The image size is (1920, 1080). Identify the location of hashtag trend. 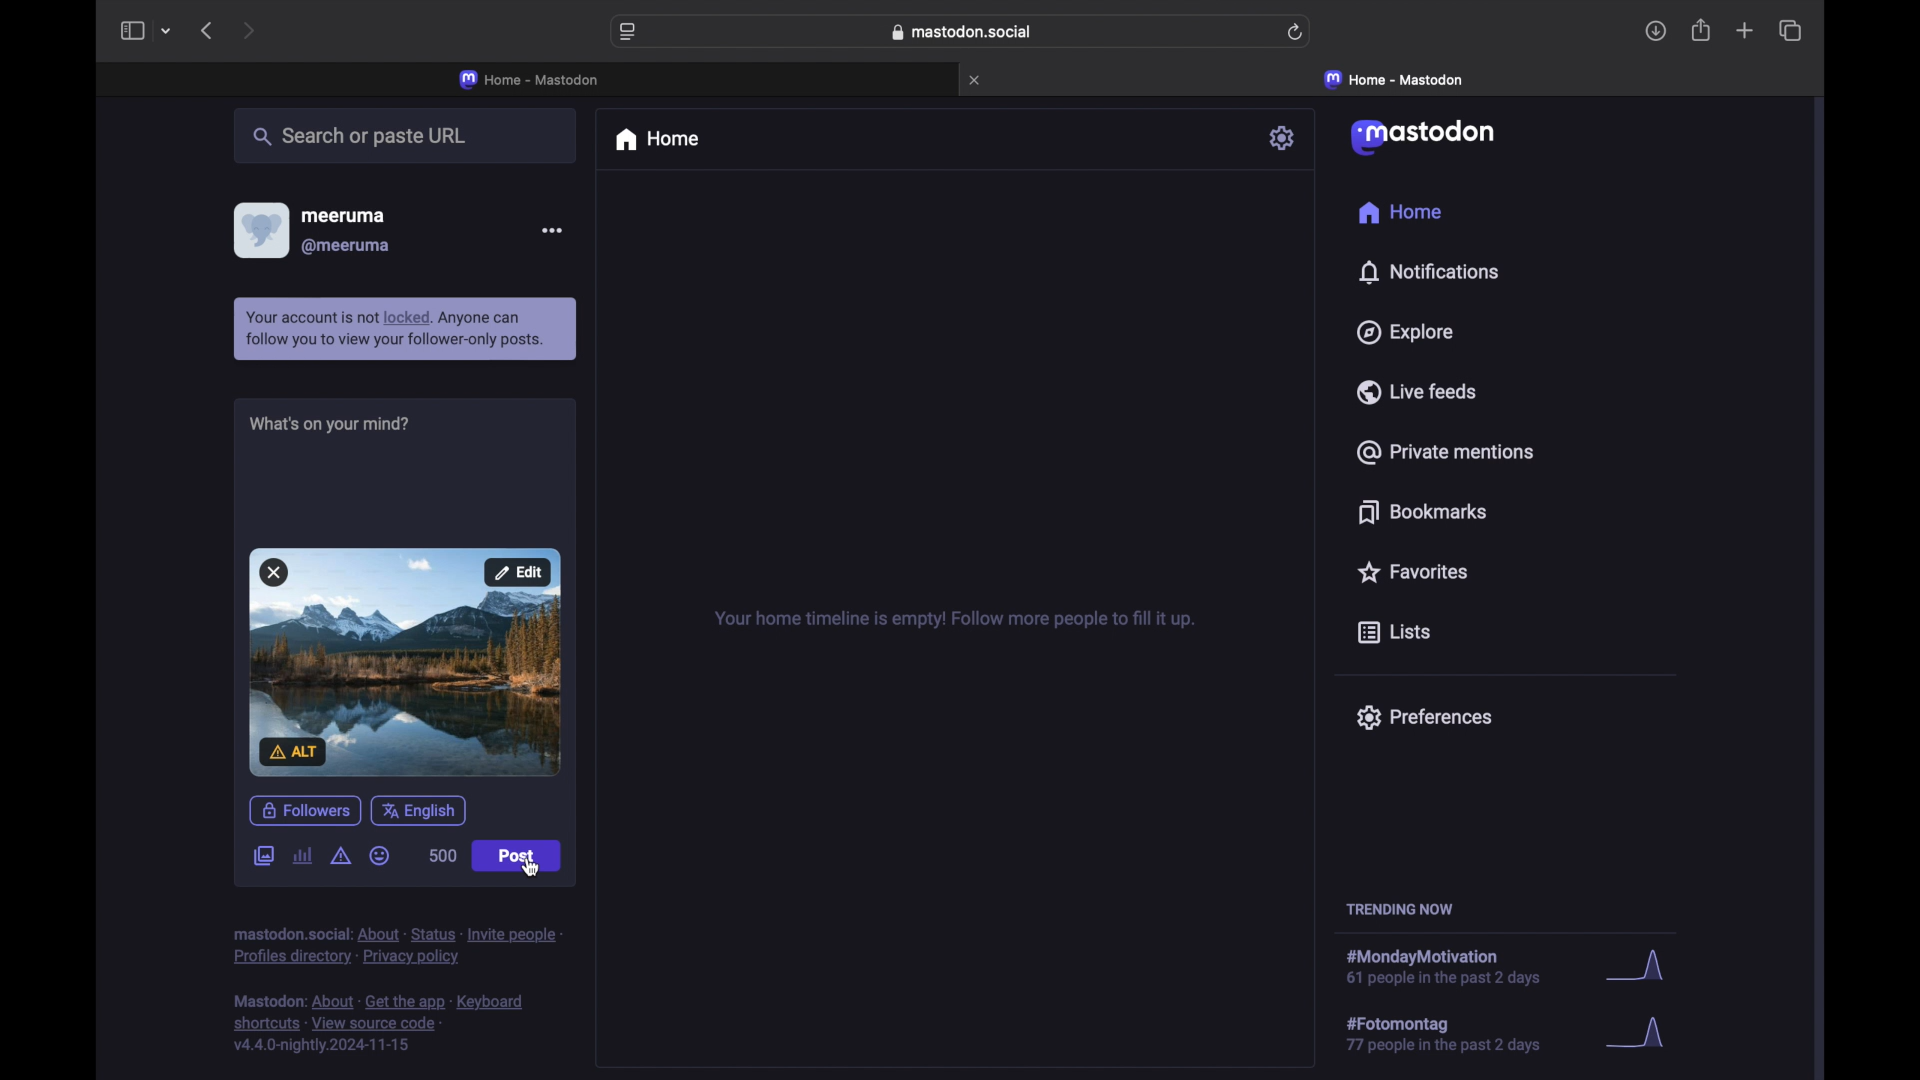
(1457, 1035).